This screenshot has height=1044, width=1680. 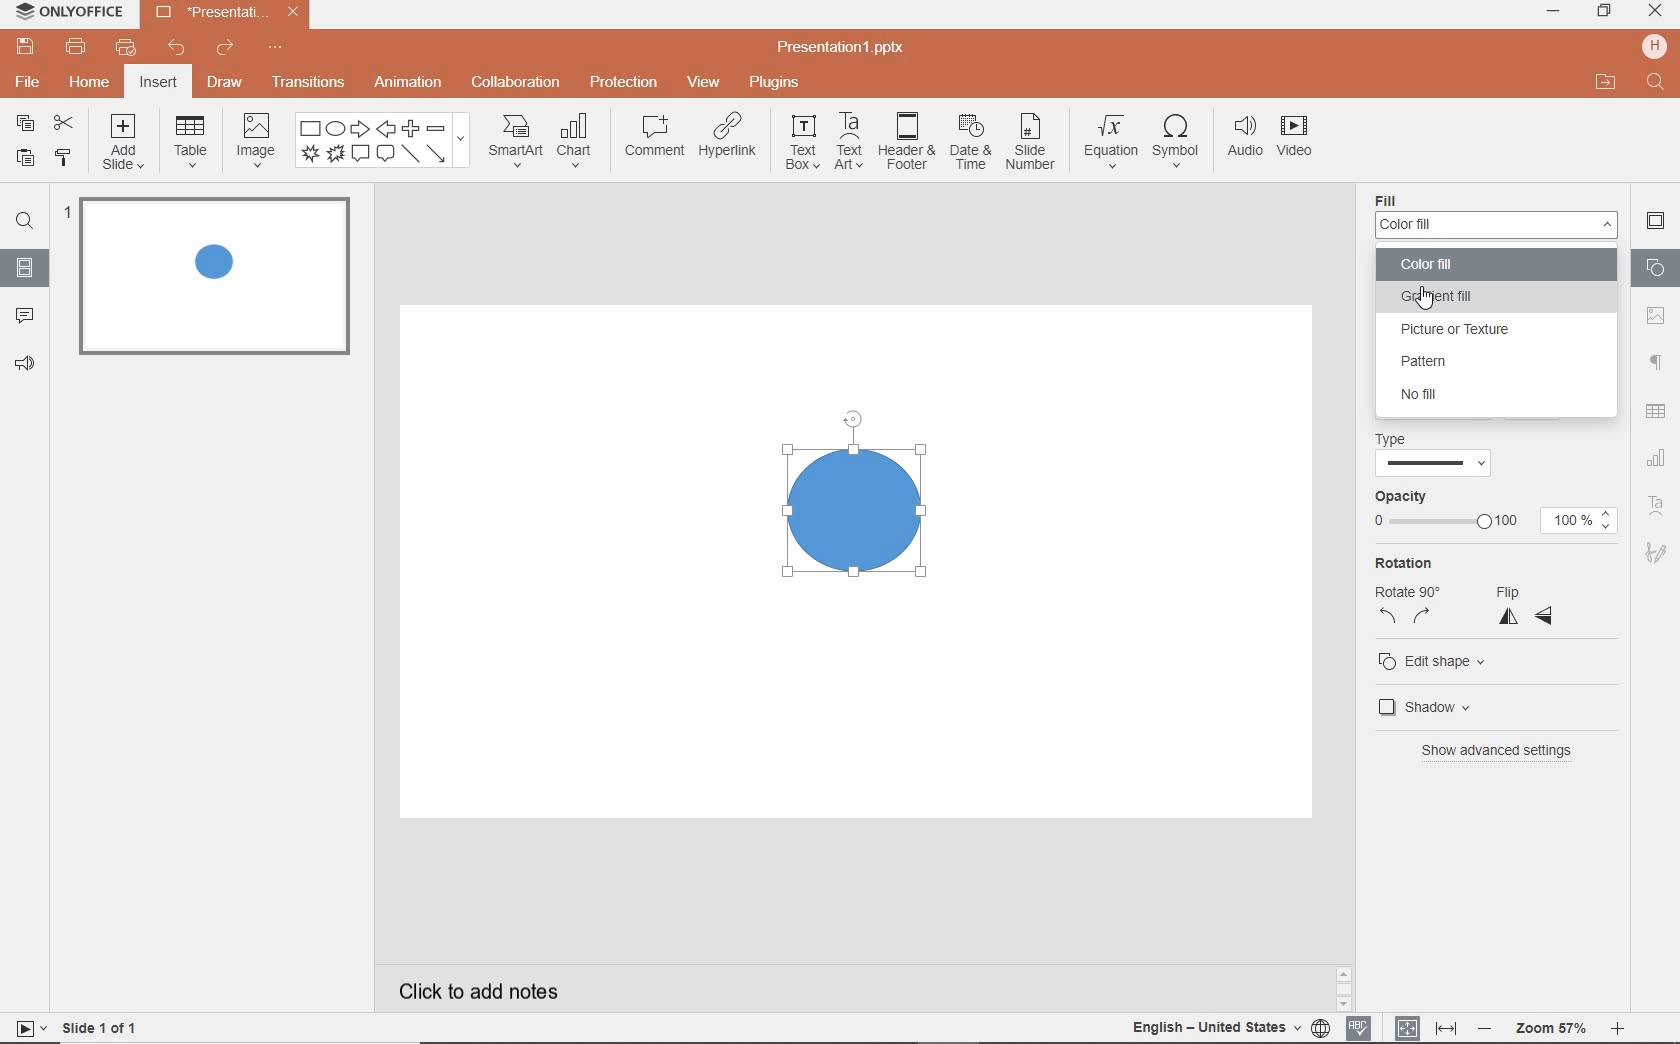 What do you see at coordinates (515, 142) in the screenshot?
I see `smart art` at bounding box center [515, 142].